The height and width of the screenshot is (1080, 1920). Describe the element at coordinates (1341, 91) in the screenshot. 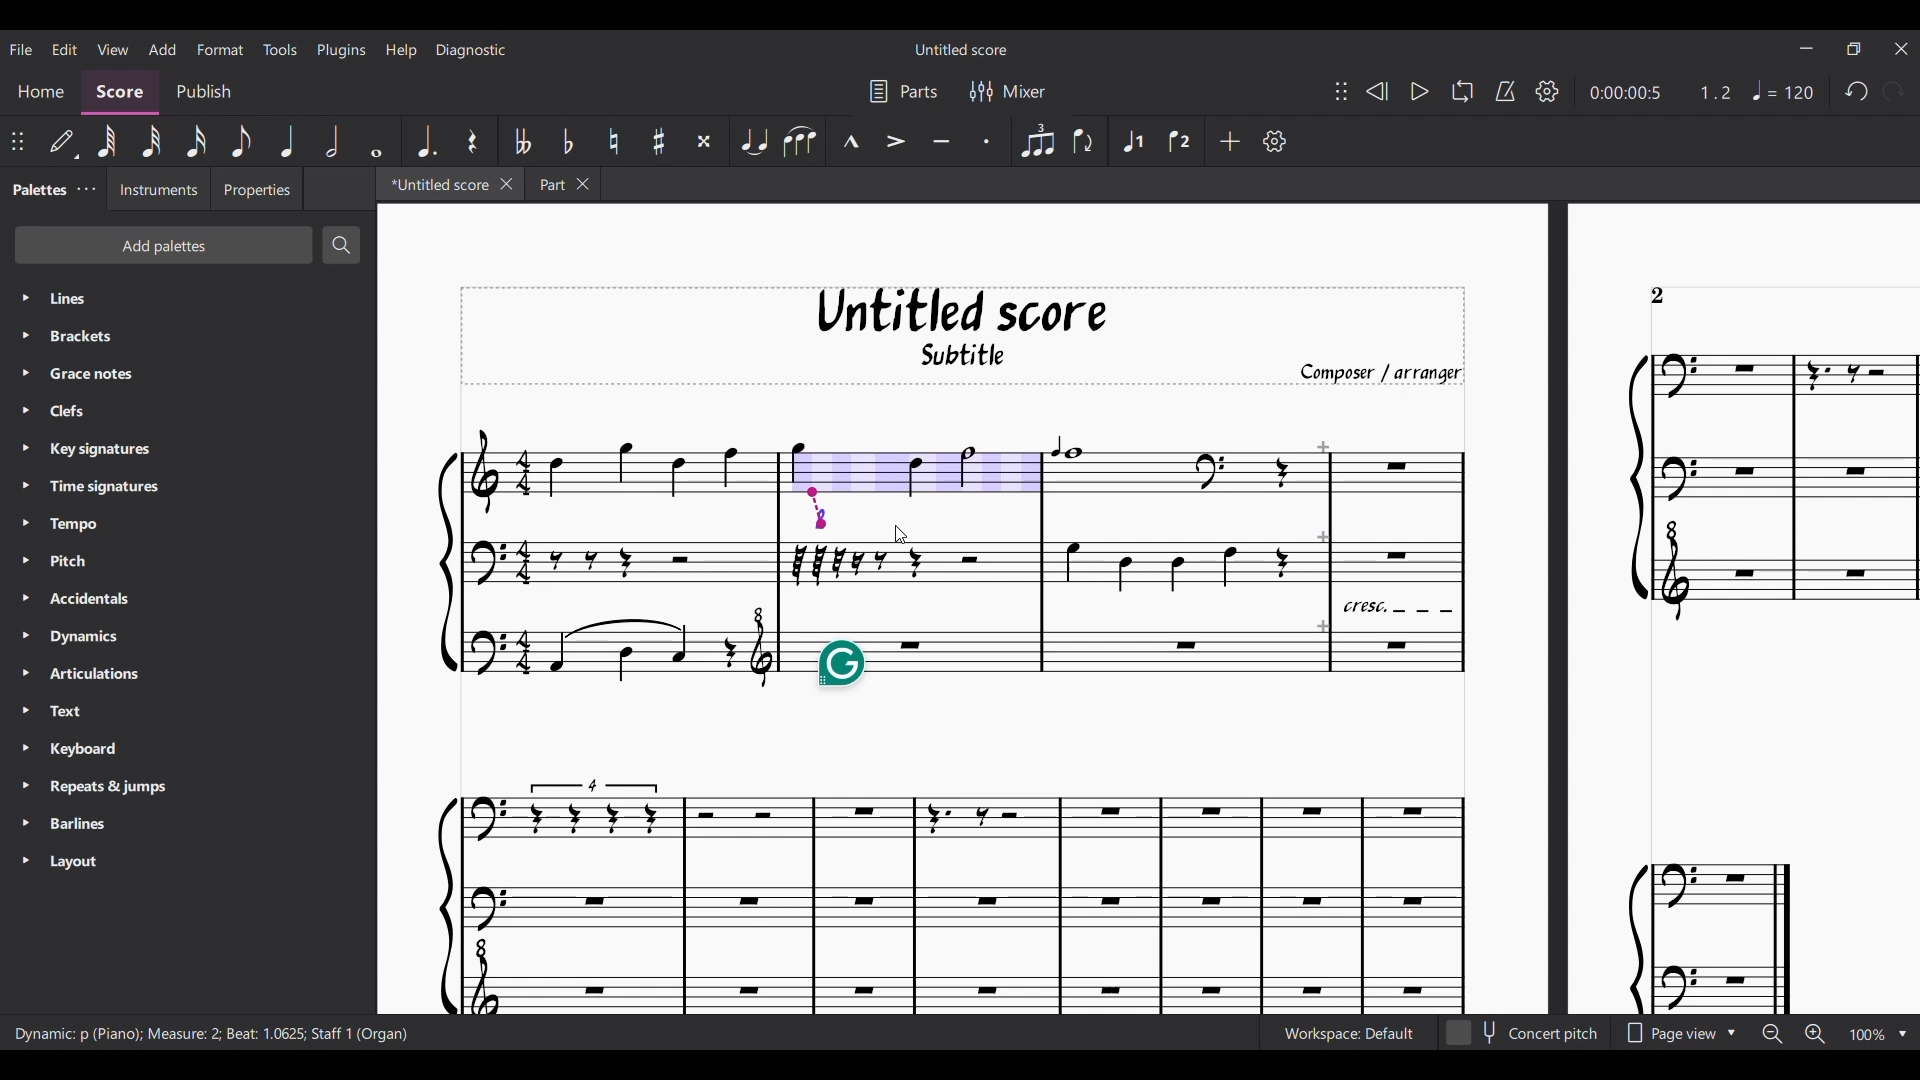

I see `Change position of toolbar` at that location.